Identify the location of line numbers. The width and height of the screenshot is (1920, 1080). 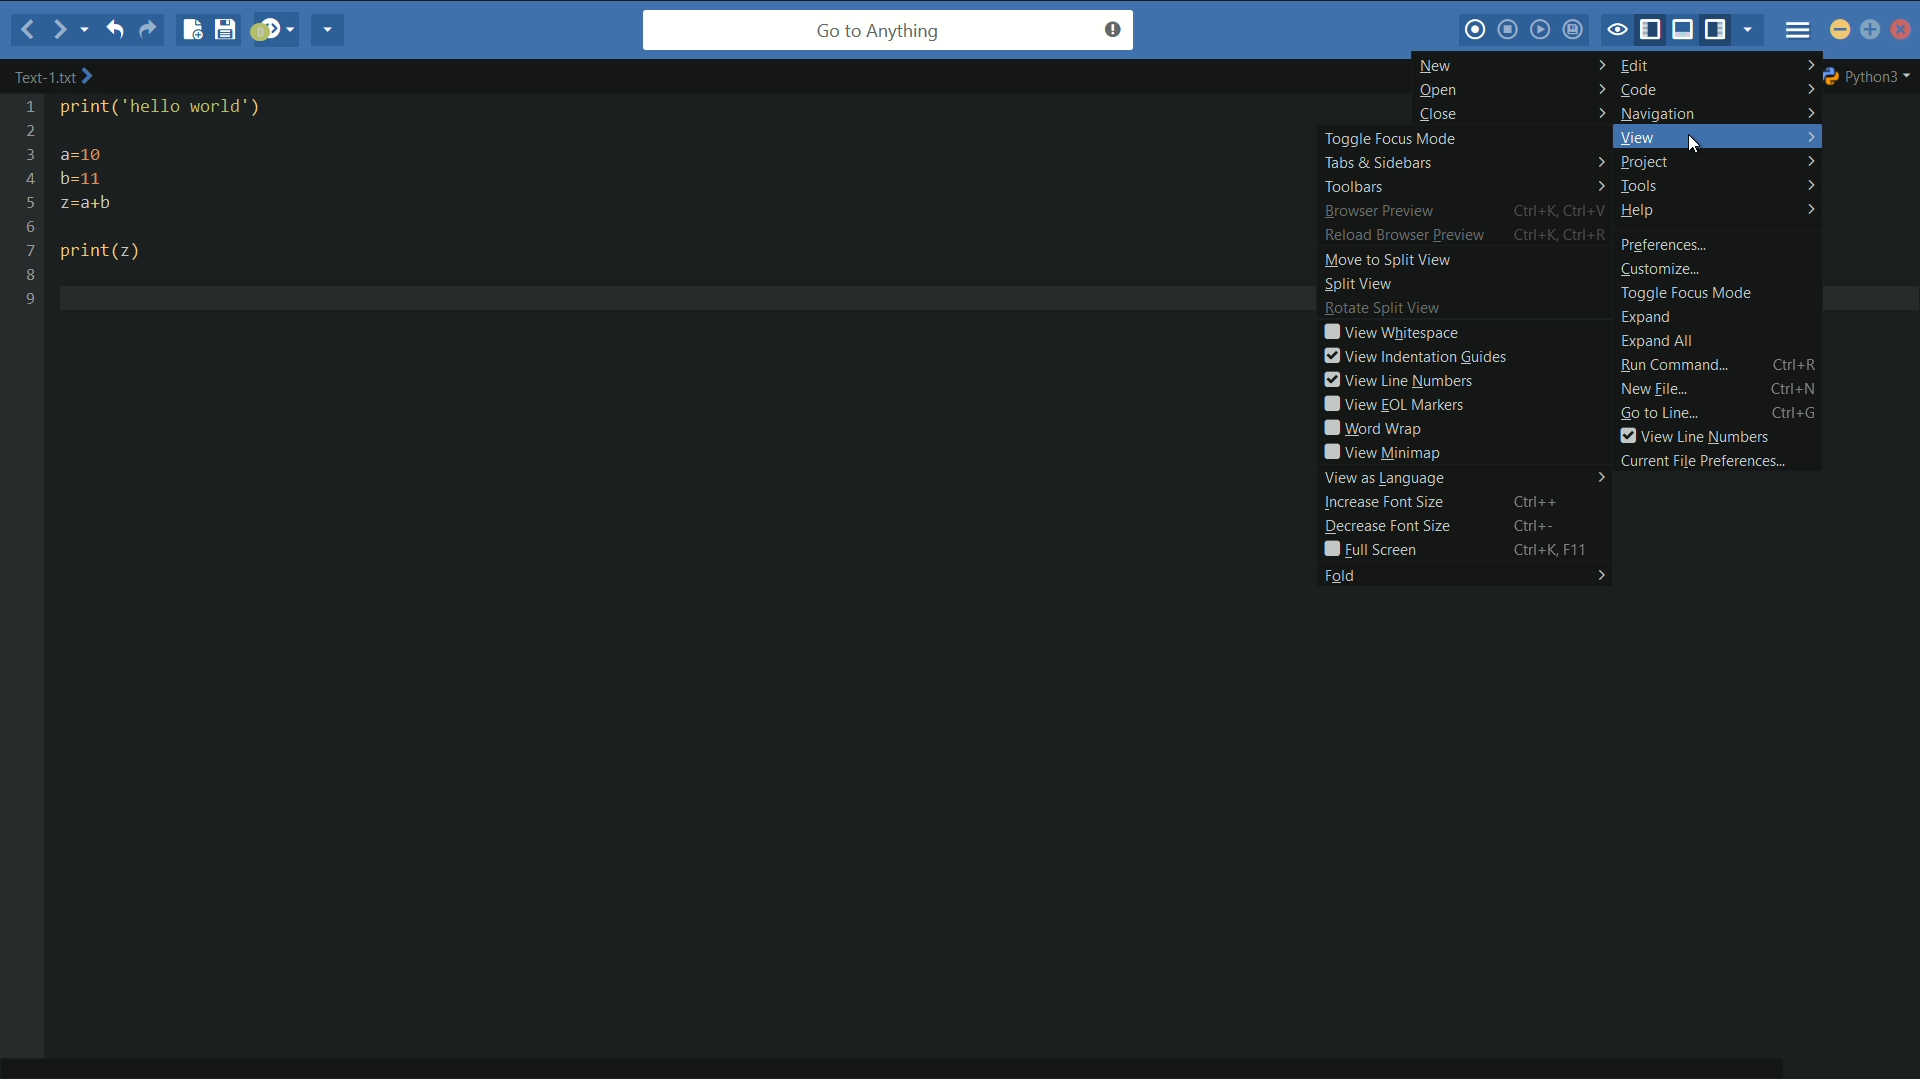
(29, 203).